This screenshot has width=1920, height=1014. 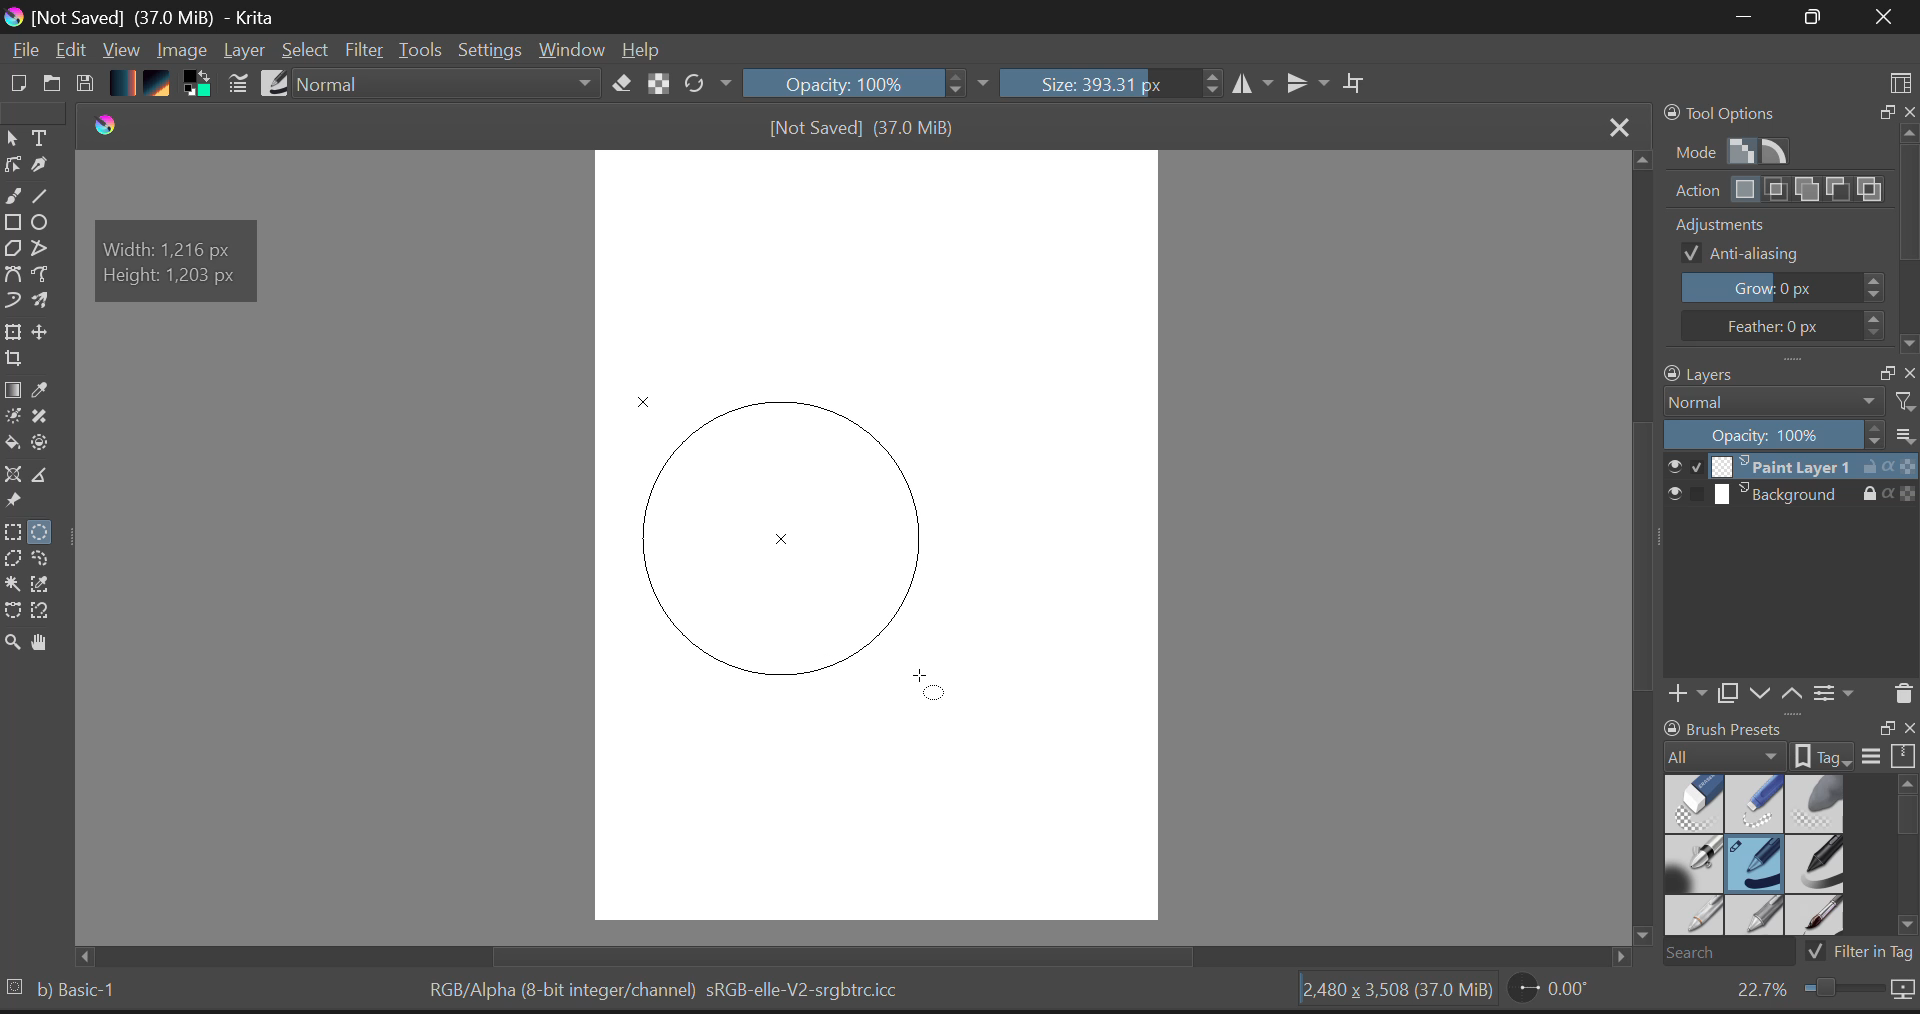 What do you see at coordinates (1807, 17) in the screenshot?
I see `Minimize` at bounding box center [1807, 17].